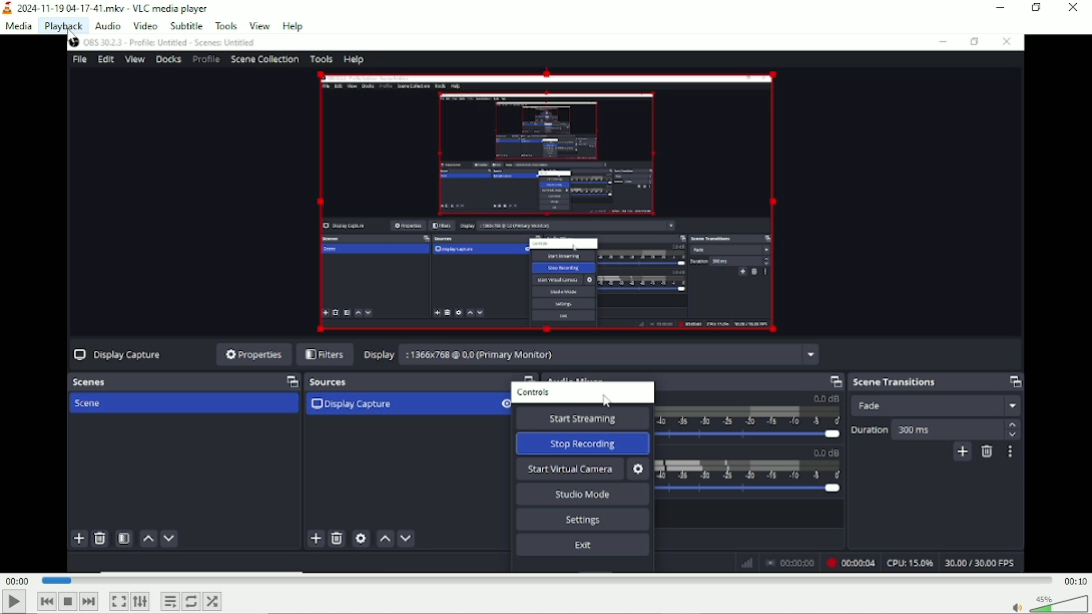 The width and height of the screenshot is (1092, 614). Describe the element at coordinates (108, 7) in the screenshot. I see `2024-11-19 04-17.mkv - VLC media player` at that location.